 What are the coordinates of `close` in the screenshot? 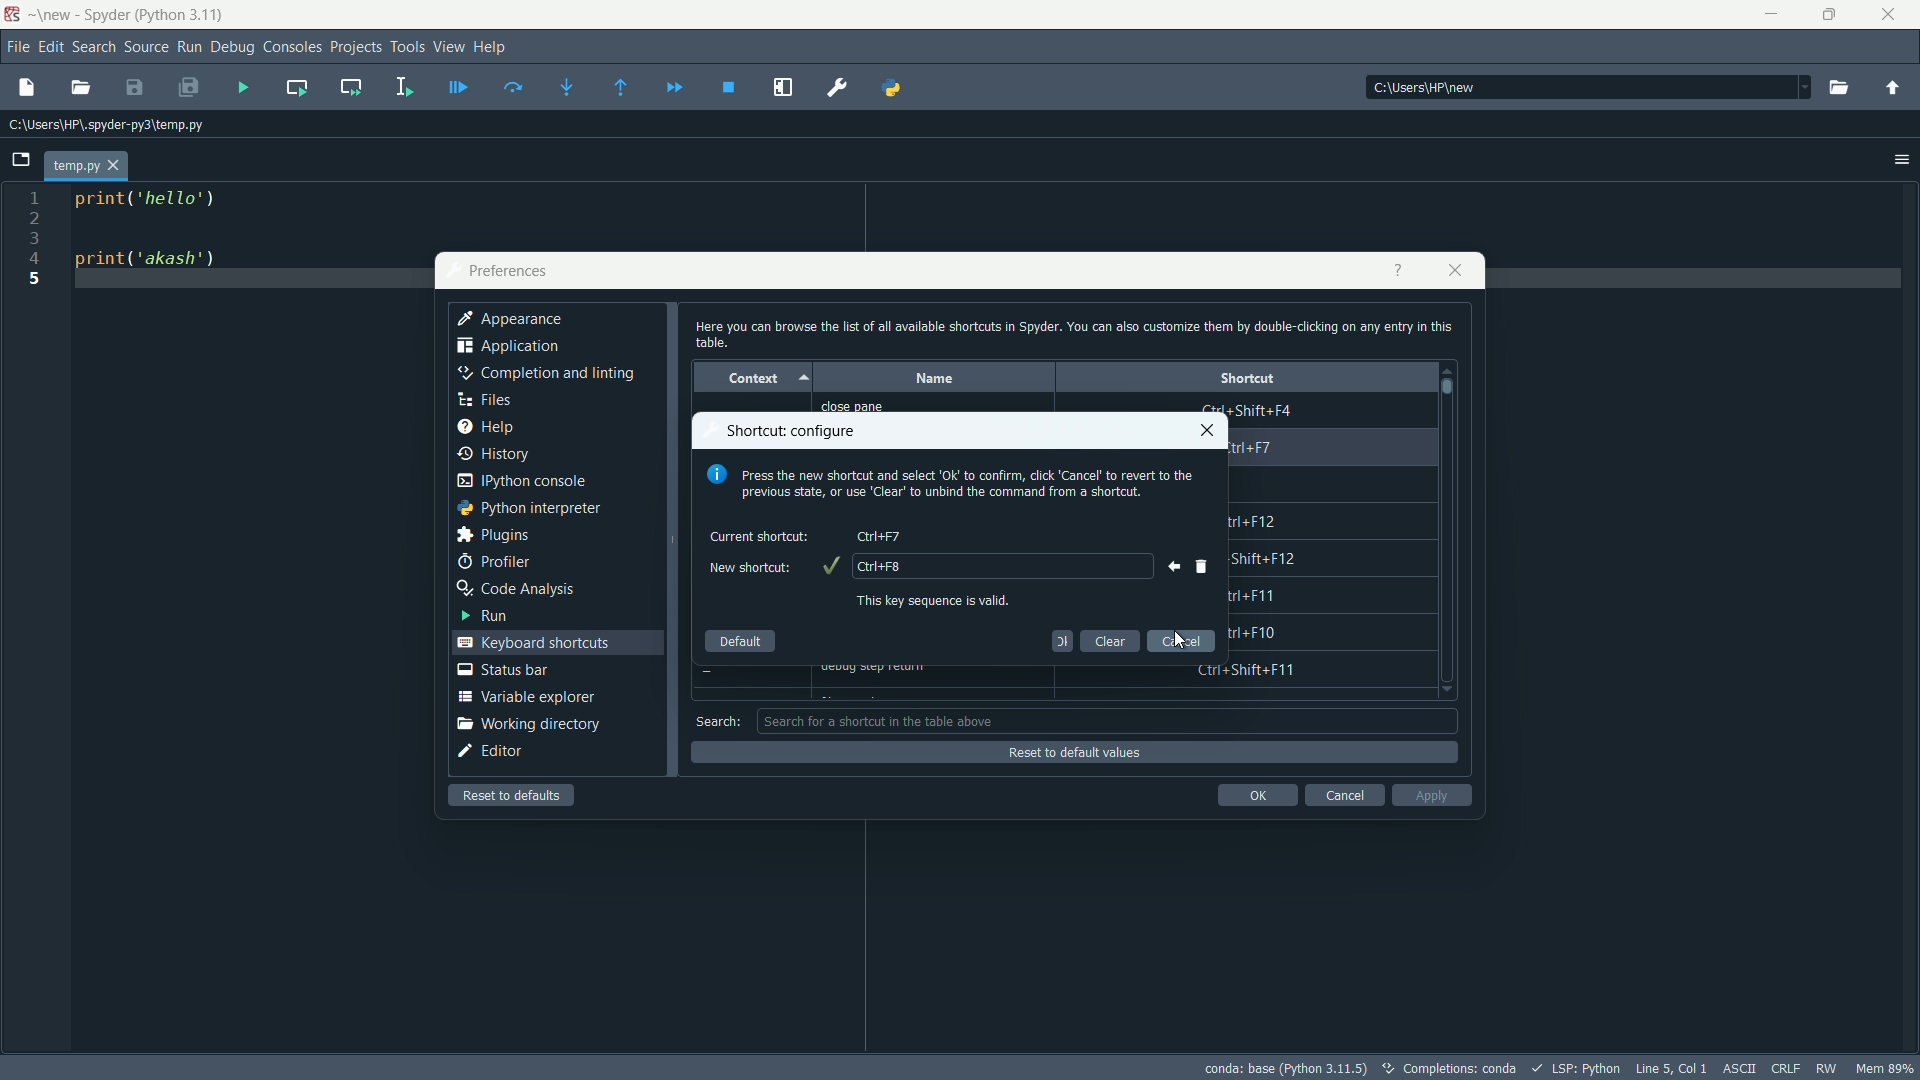 It's located at (1207, 430).